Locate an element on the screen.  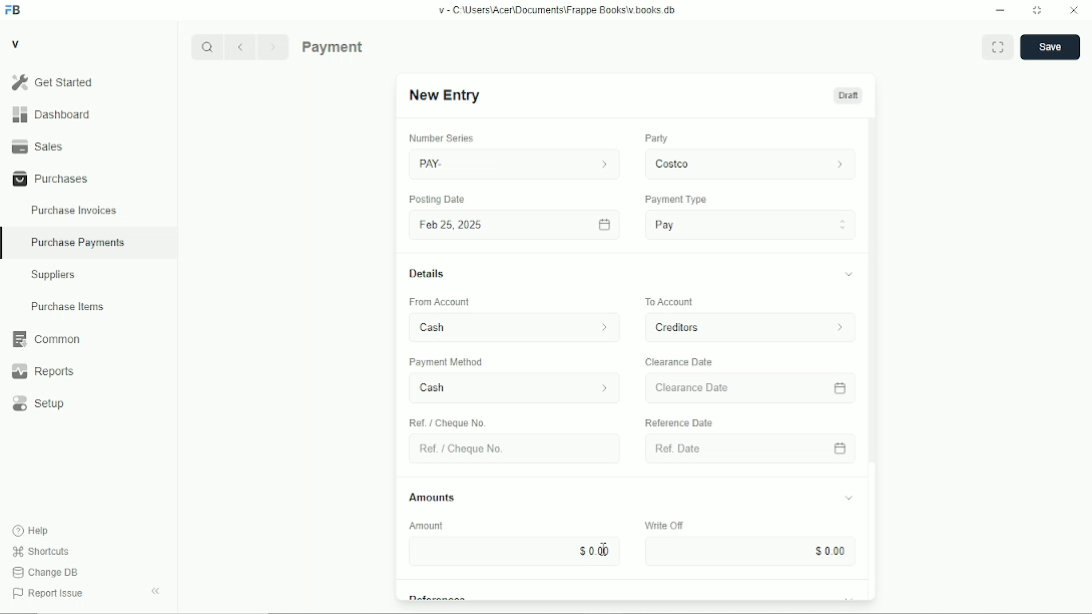
save is located at coordinates (1050, 47).